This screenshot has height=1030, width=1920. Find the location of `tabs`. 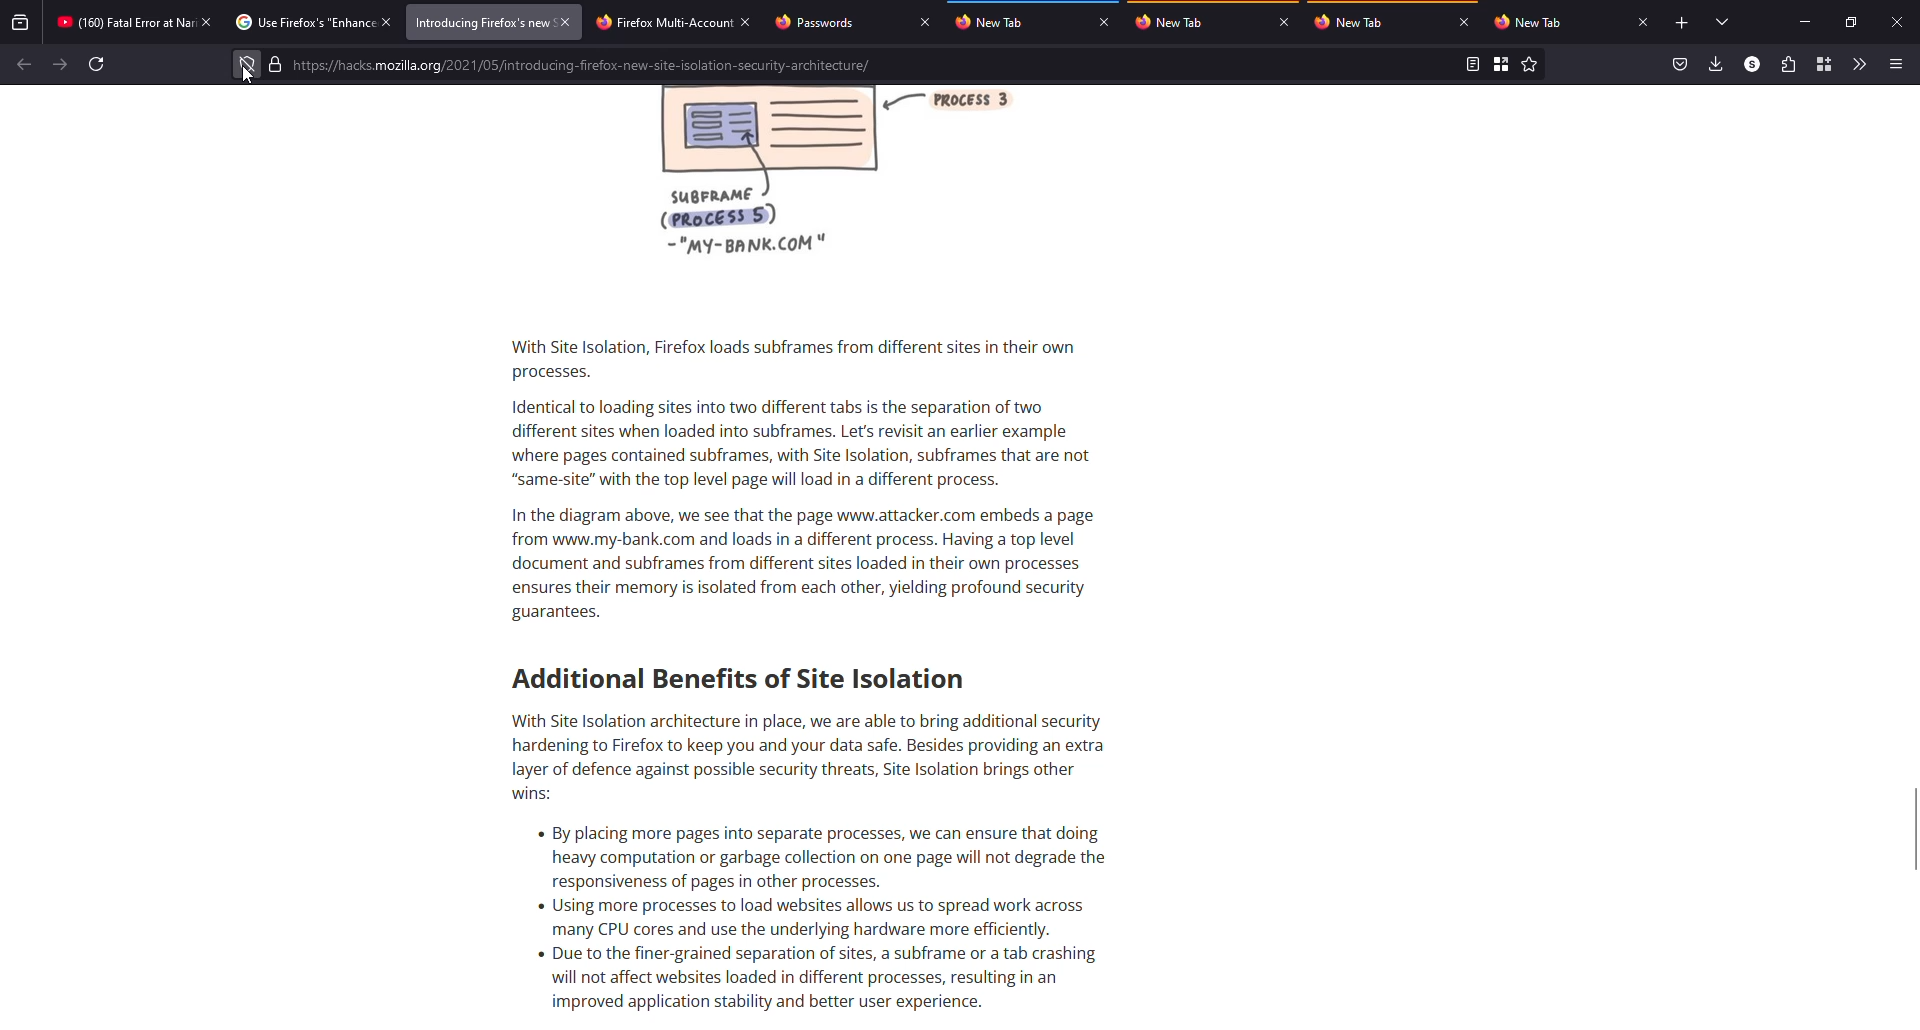

tabs is located at coordinates (1724, 23).